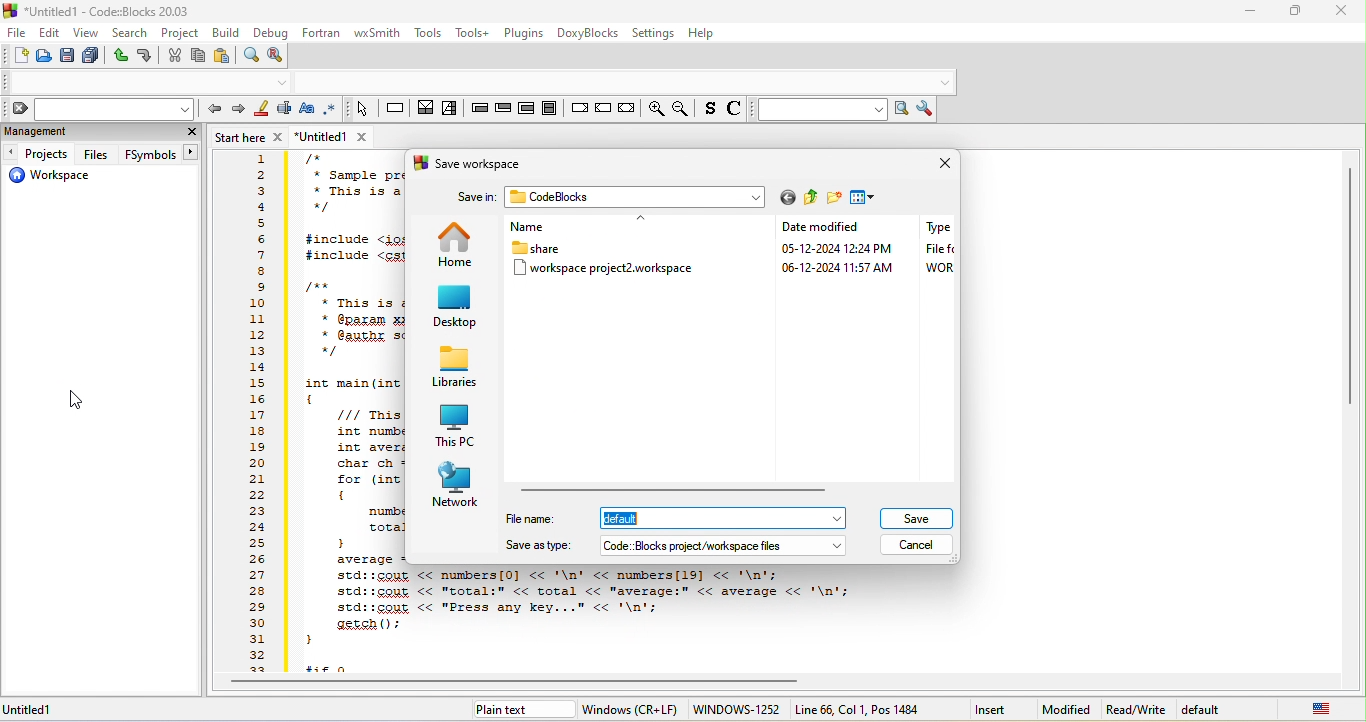 This screenshot has width=1366, height=722. I want to click on toggle source, so click(709, 111).